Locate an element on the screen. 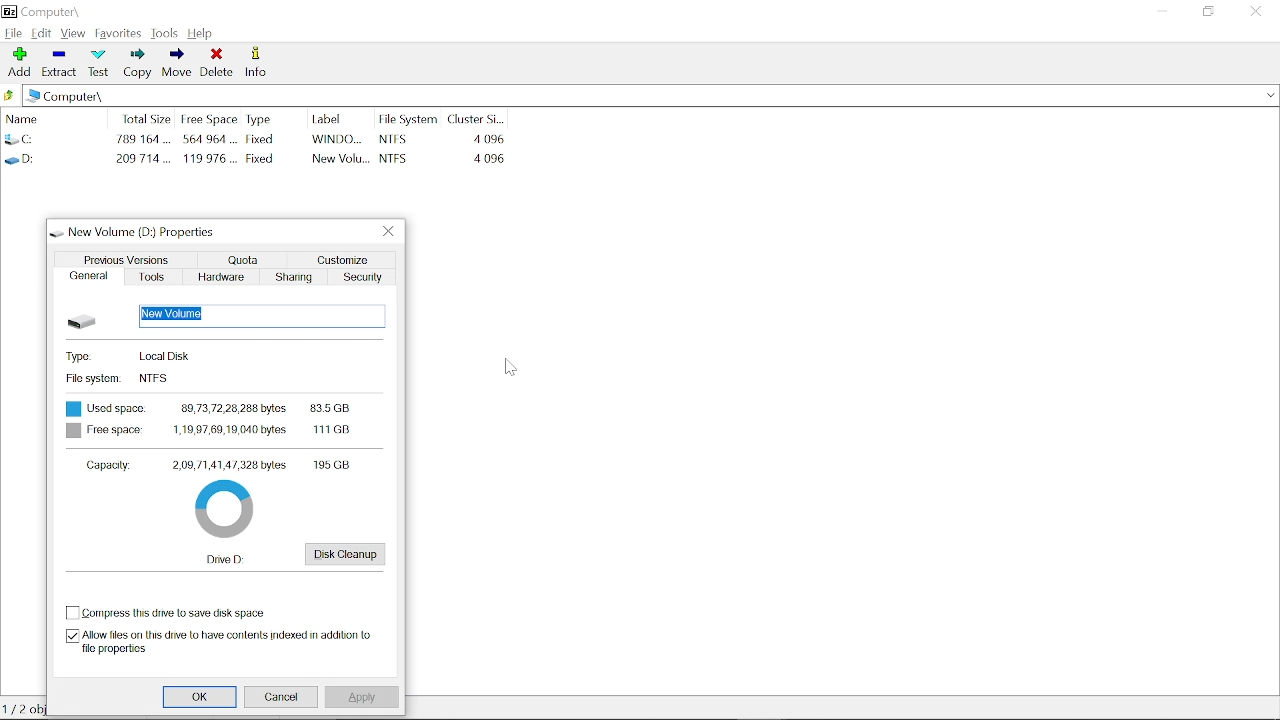  apply is located at coordinates (361, 697).